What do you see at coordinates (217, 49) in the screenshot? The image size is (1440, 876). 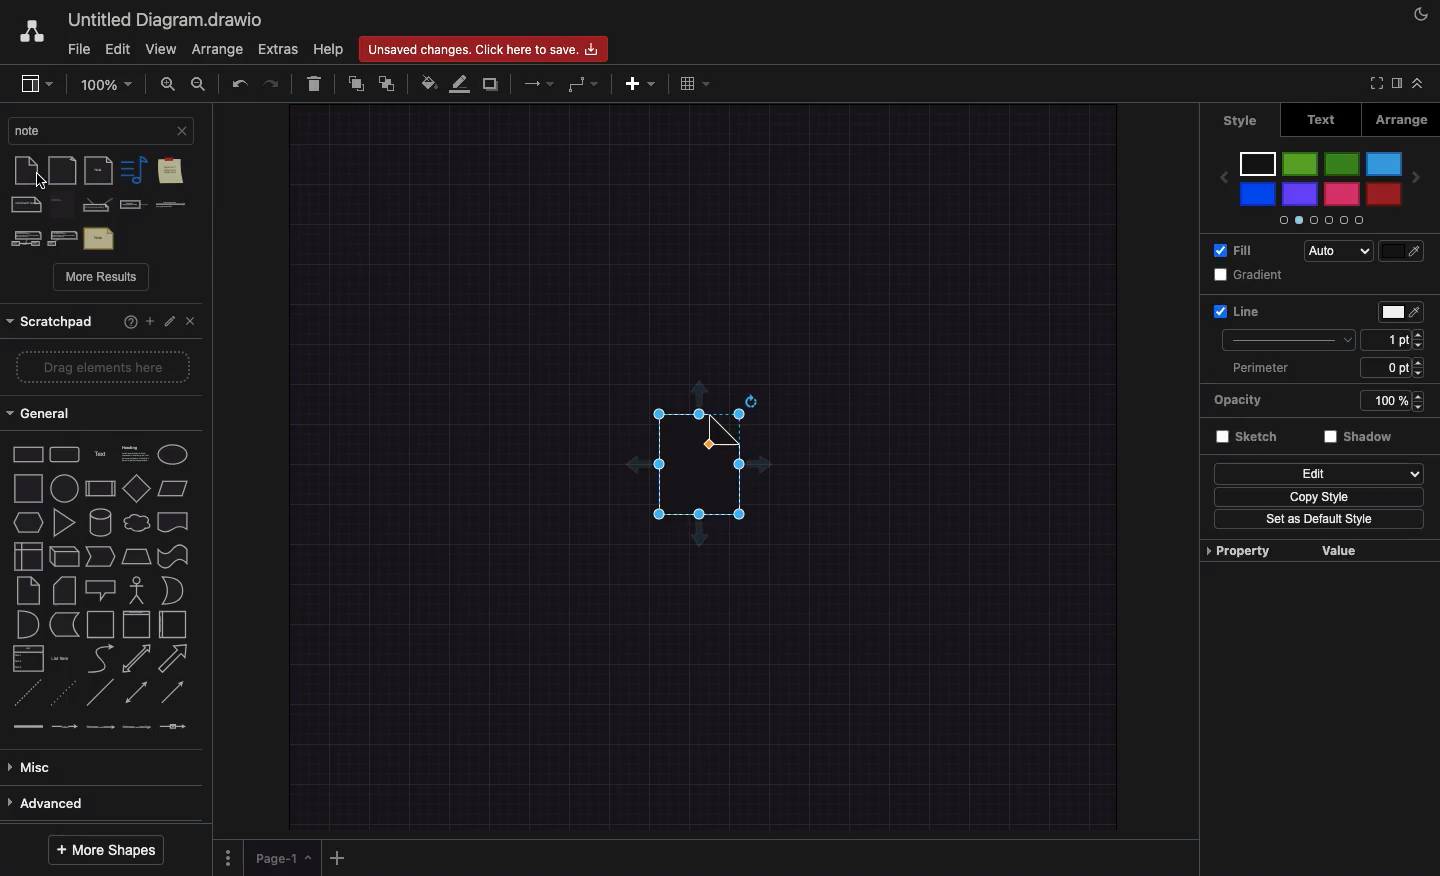 I see `Arrange` at bounding box center [217, 49].